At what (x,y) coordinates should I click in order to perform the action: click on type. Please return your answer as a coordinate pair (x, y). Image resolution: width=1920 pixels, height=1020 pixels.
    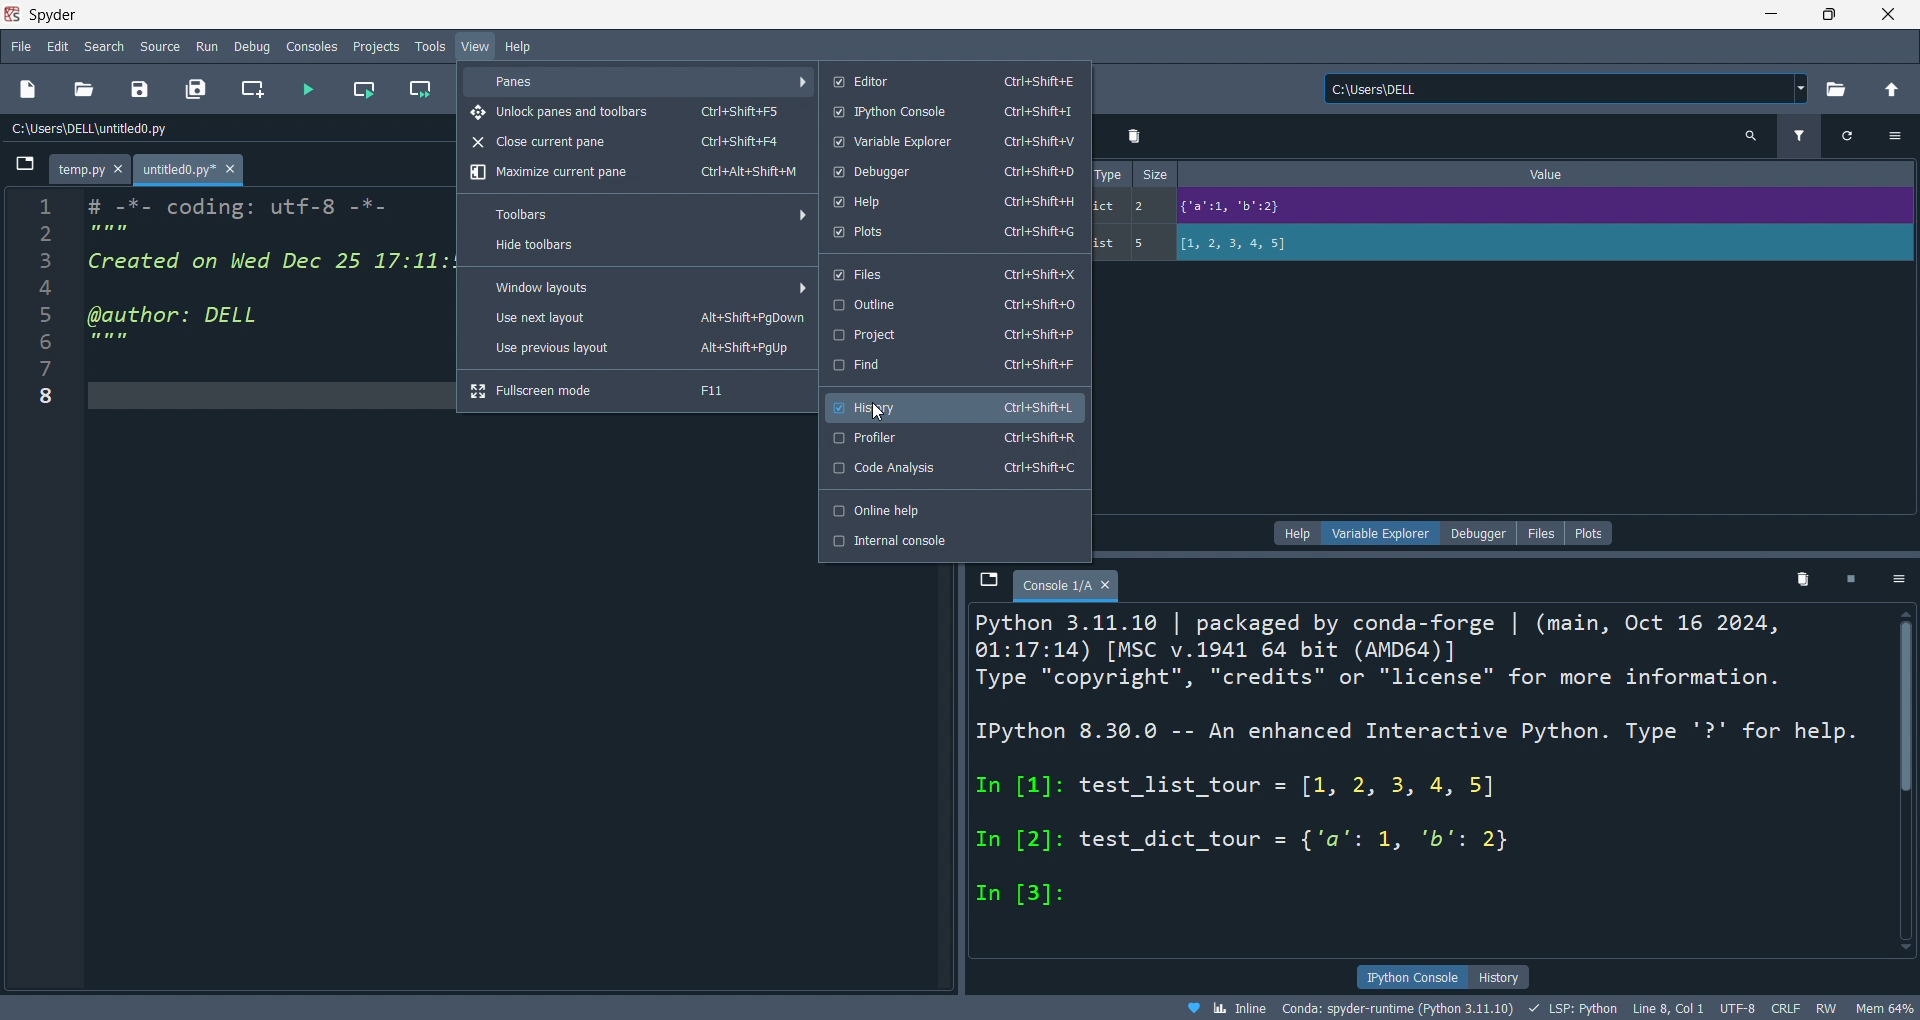
    Looking at the image, I should click on (1109, 173).